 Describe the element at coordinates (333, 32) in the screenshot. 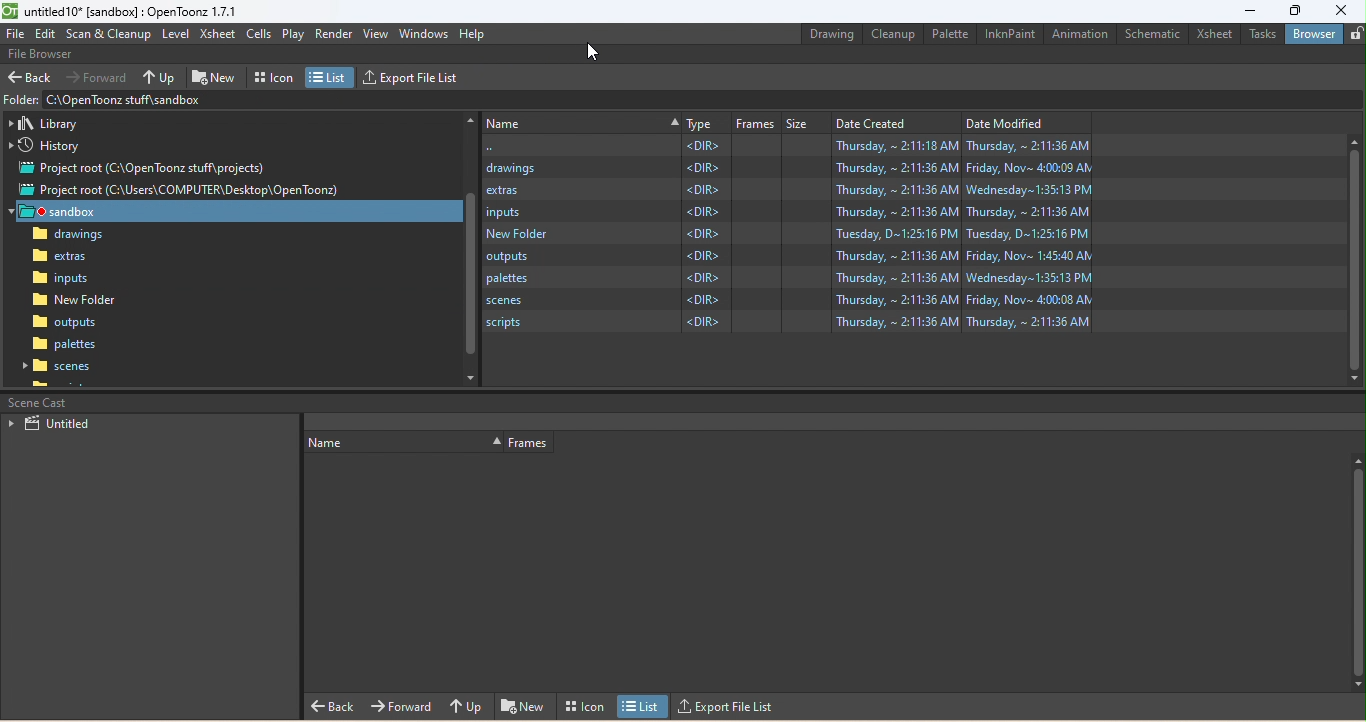

I see `Render` at that location.